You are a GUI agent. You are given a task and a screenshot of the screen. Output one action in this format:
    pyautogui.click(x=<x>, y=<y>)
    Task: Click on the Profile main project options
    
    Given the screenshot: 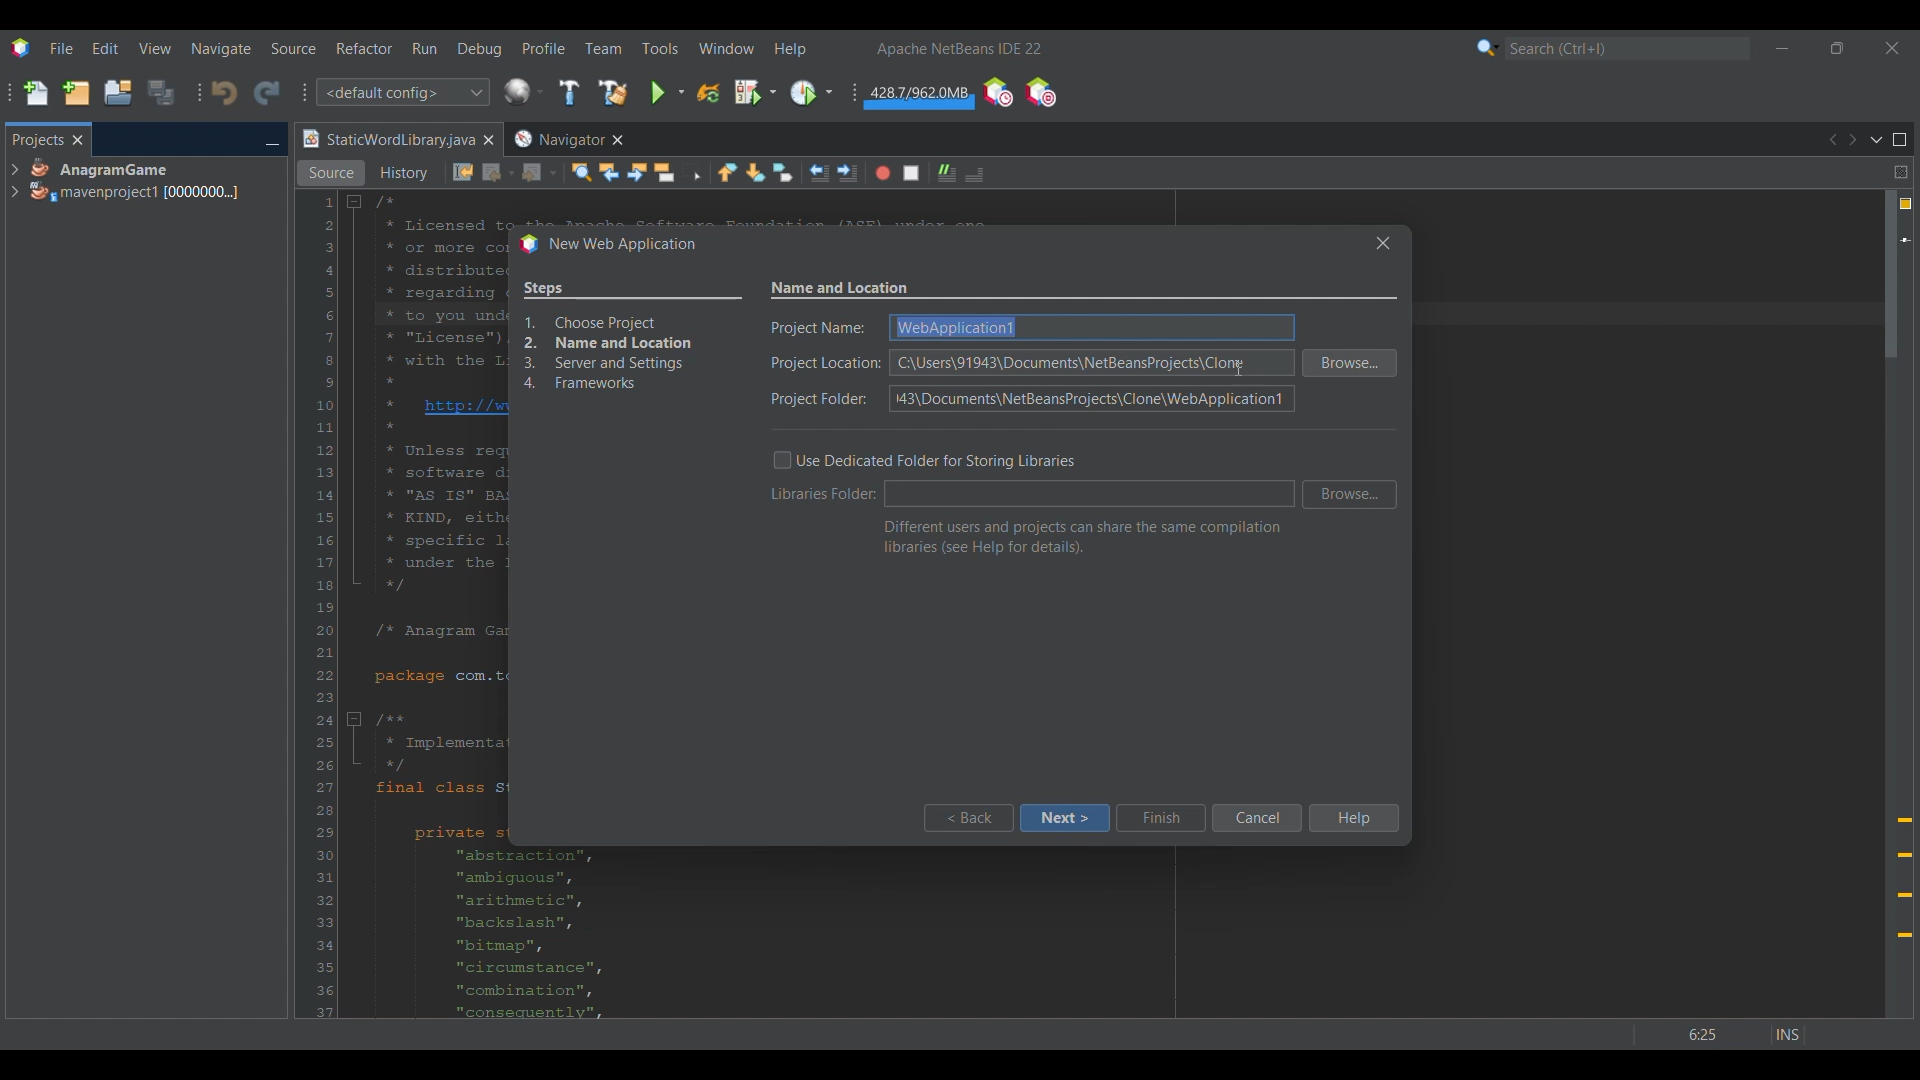 What is the action you would take?
    pyautogui.click(x=811, y=93)
    